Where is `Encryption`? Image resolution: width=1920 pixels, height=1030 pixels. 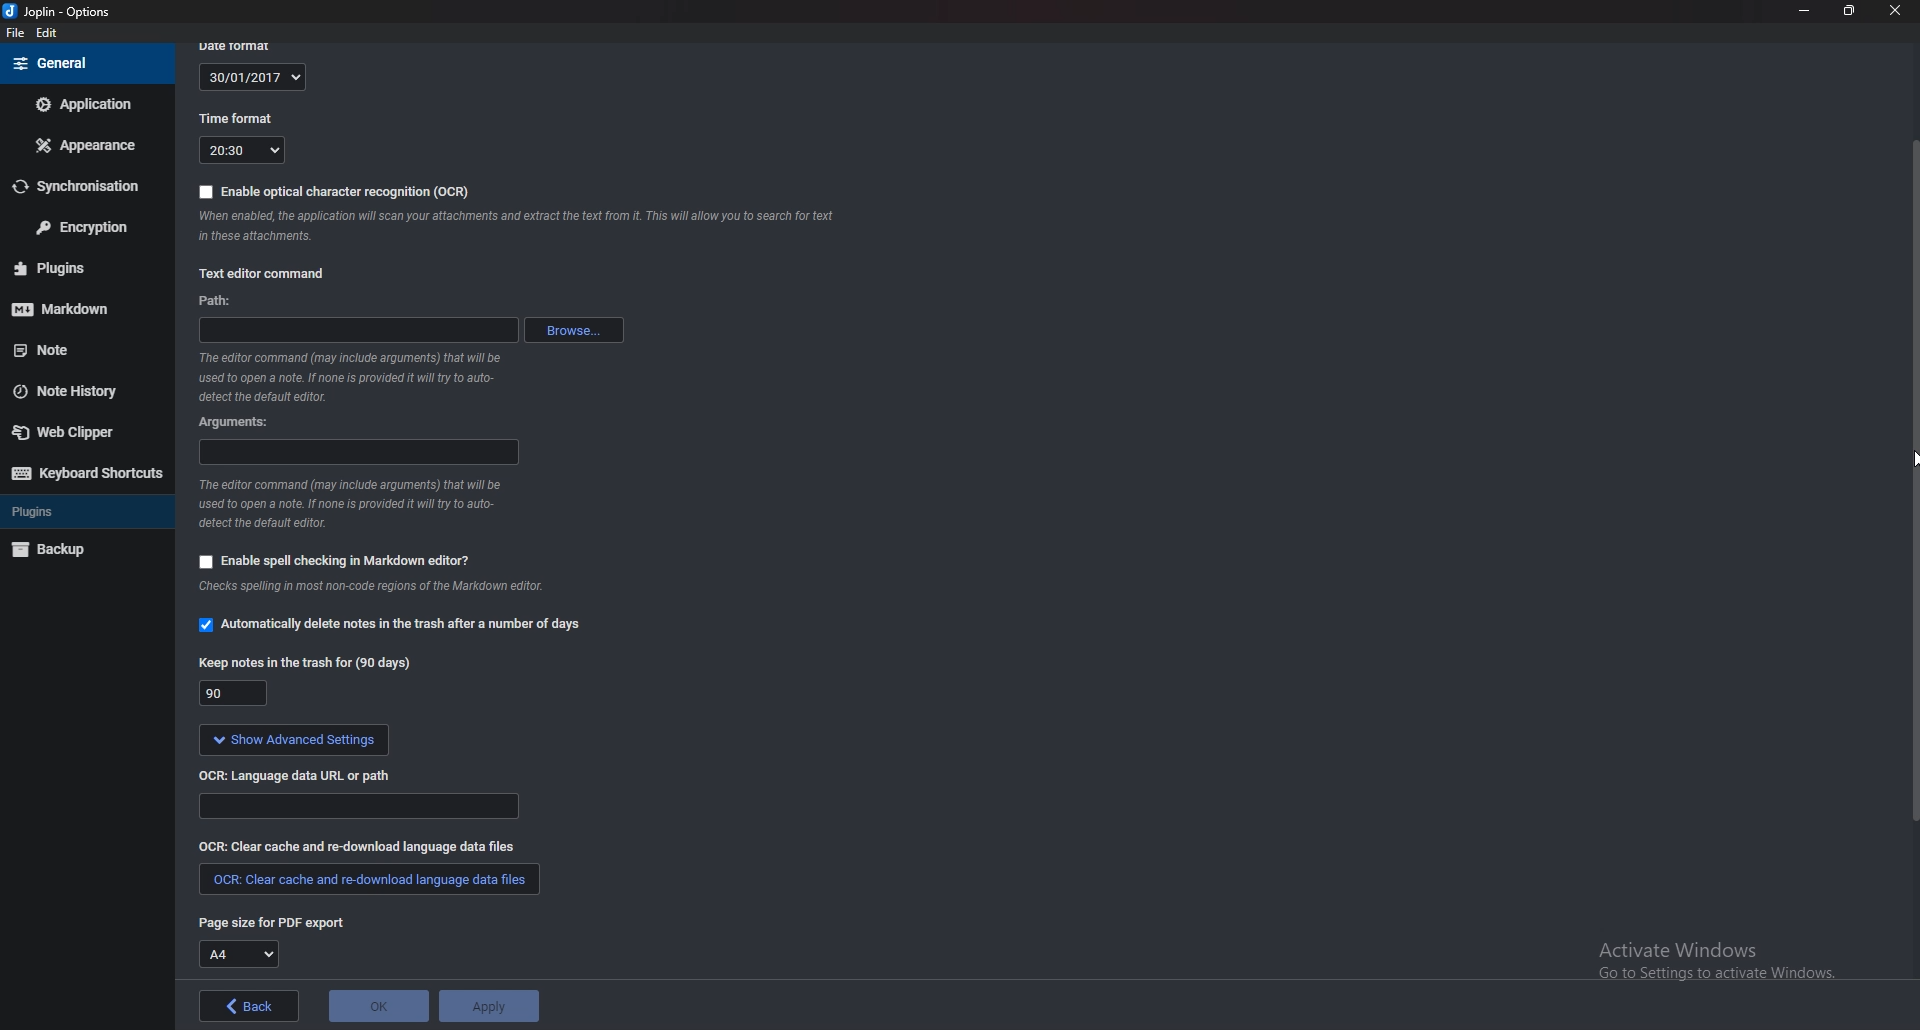 Encryption is located at coordinates (78, 228).